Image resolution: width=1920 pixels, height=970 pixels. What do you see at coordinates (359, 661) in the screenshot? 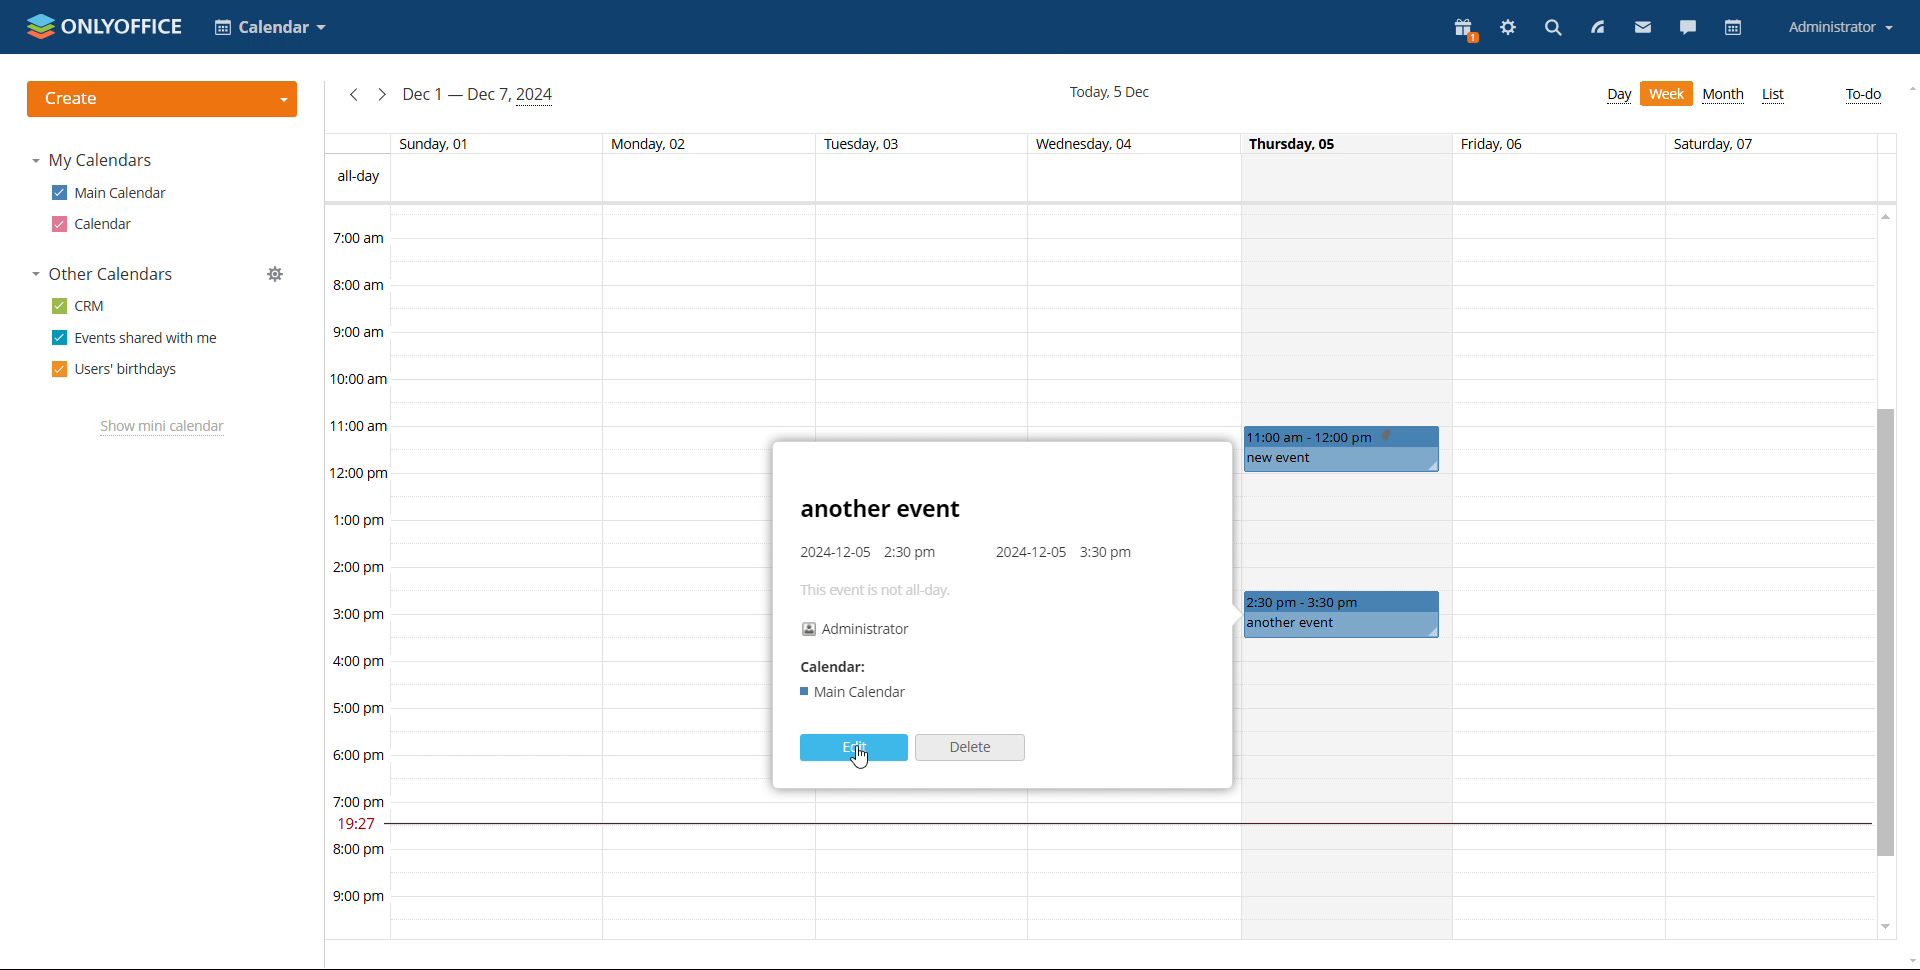
I see `4:00 pm` at bounding box center [359, 661].